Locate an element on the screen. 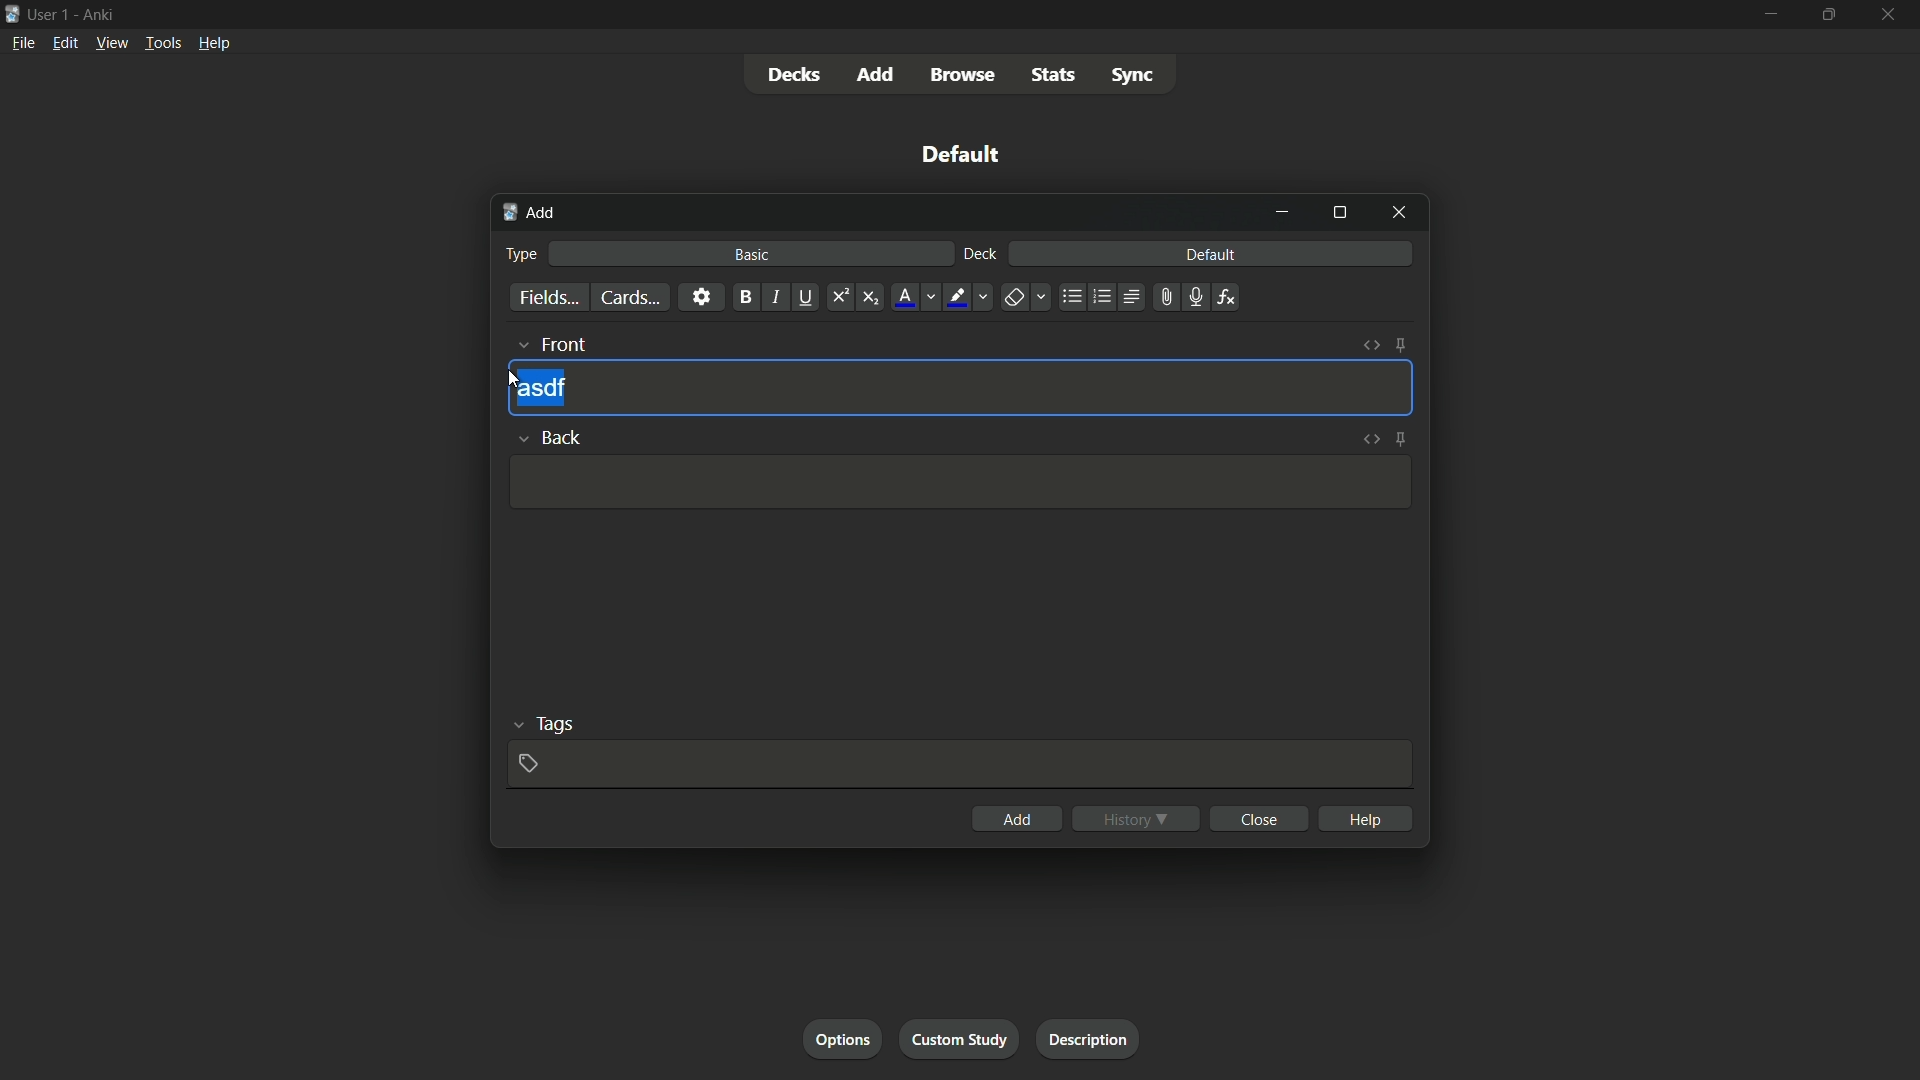  fields is located at coordinates (548, 297).